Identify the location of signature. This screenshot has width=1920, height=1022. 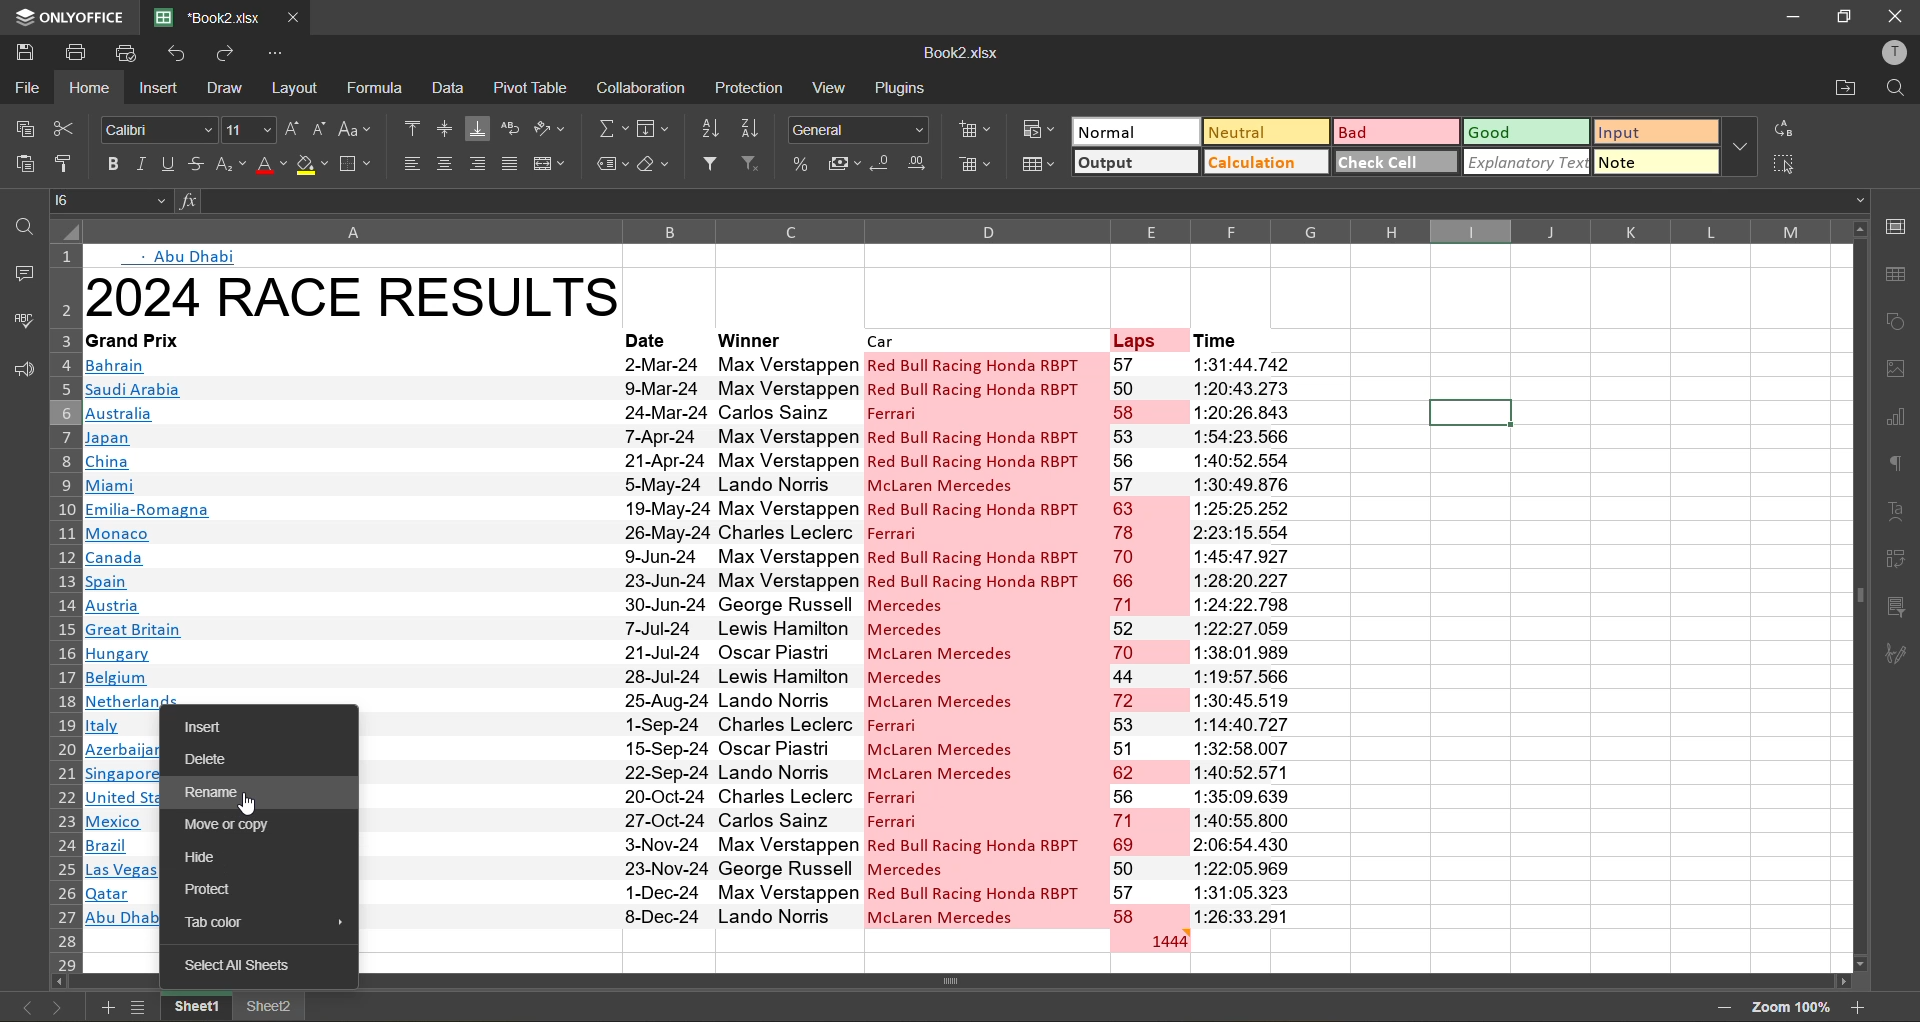
(1901, 655).